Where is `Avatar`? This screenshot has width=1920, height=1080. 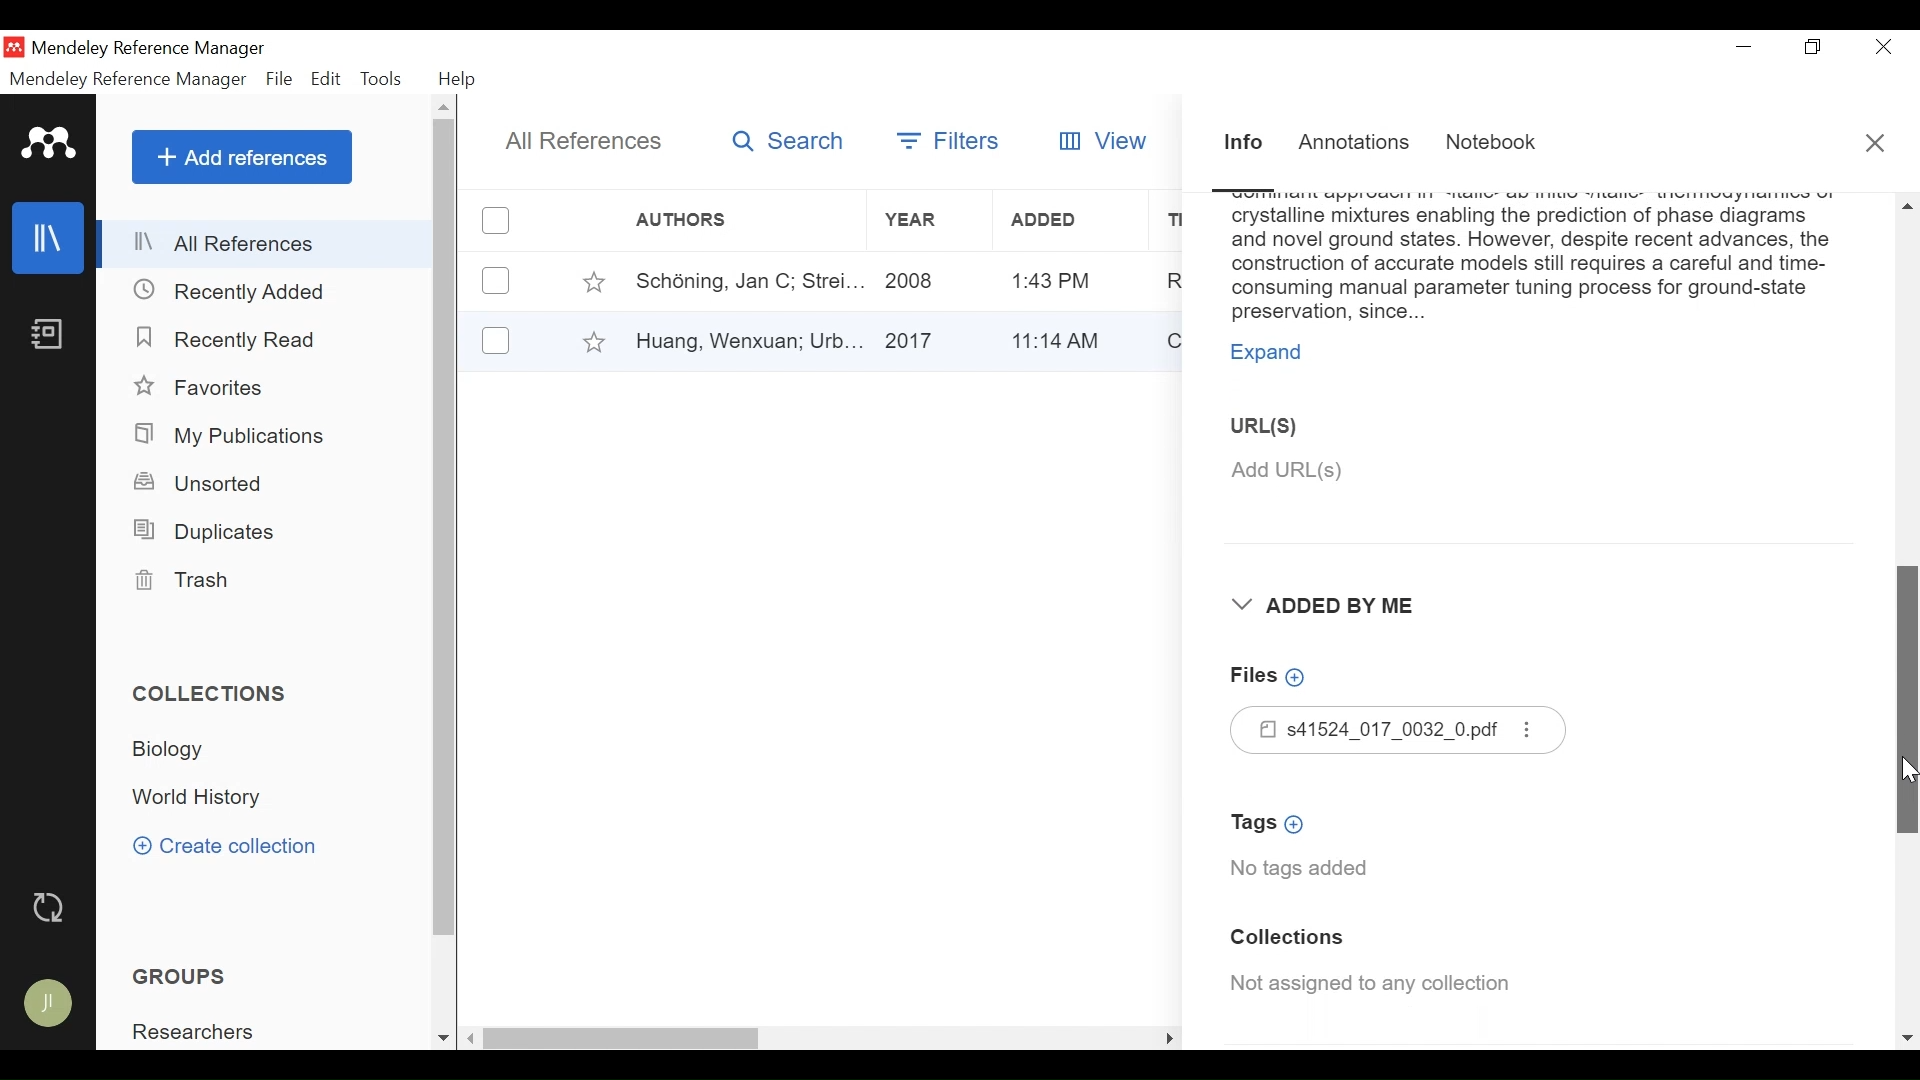 Avatar is located at coordinates (49, 1004).